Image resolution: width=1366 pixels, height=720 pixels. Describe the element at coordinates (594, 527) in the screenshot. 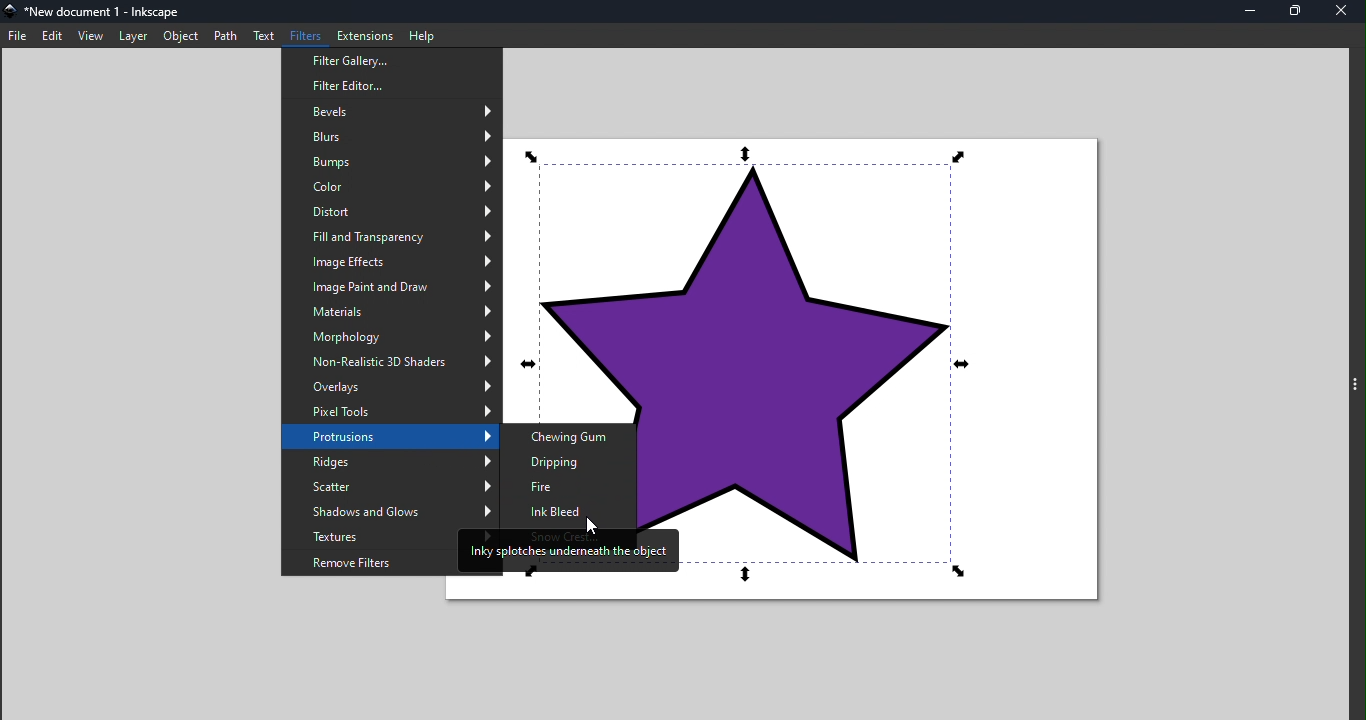

I see `Cursor` at that location.